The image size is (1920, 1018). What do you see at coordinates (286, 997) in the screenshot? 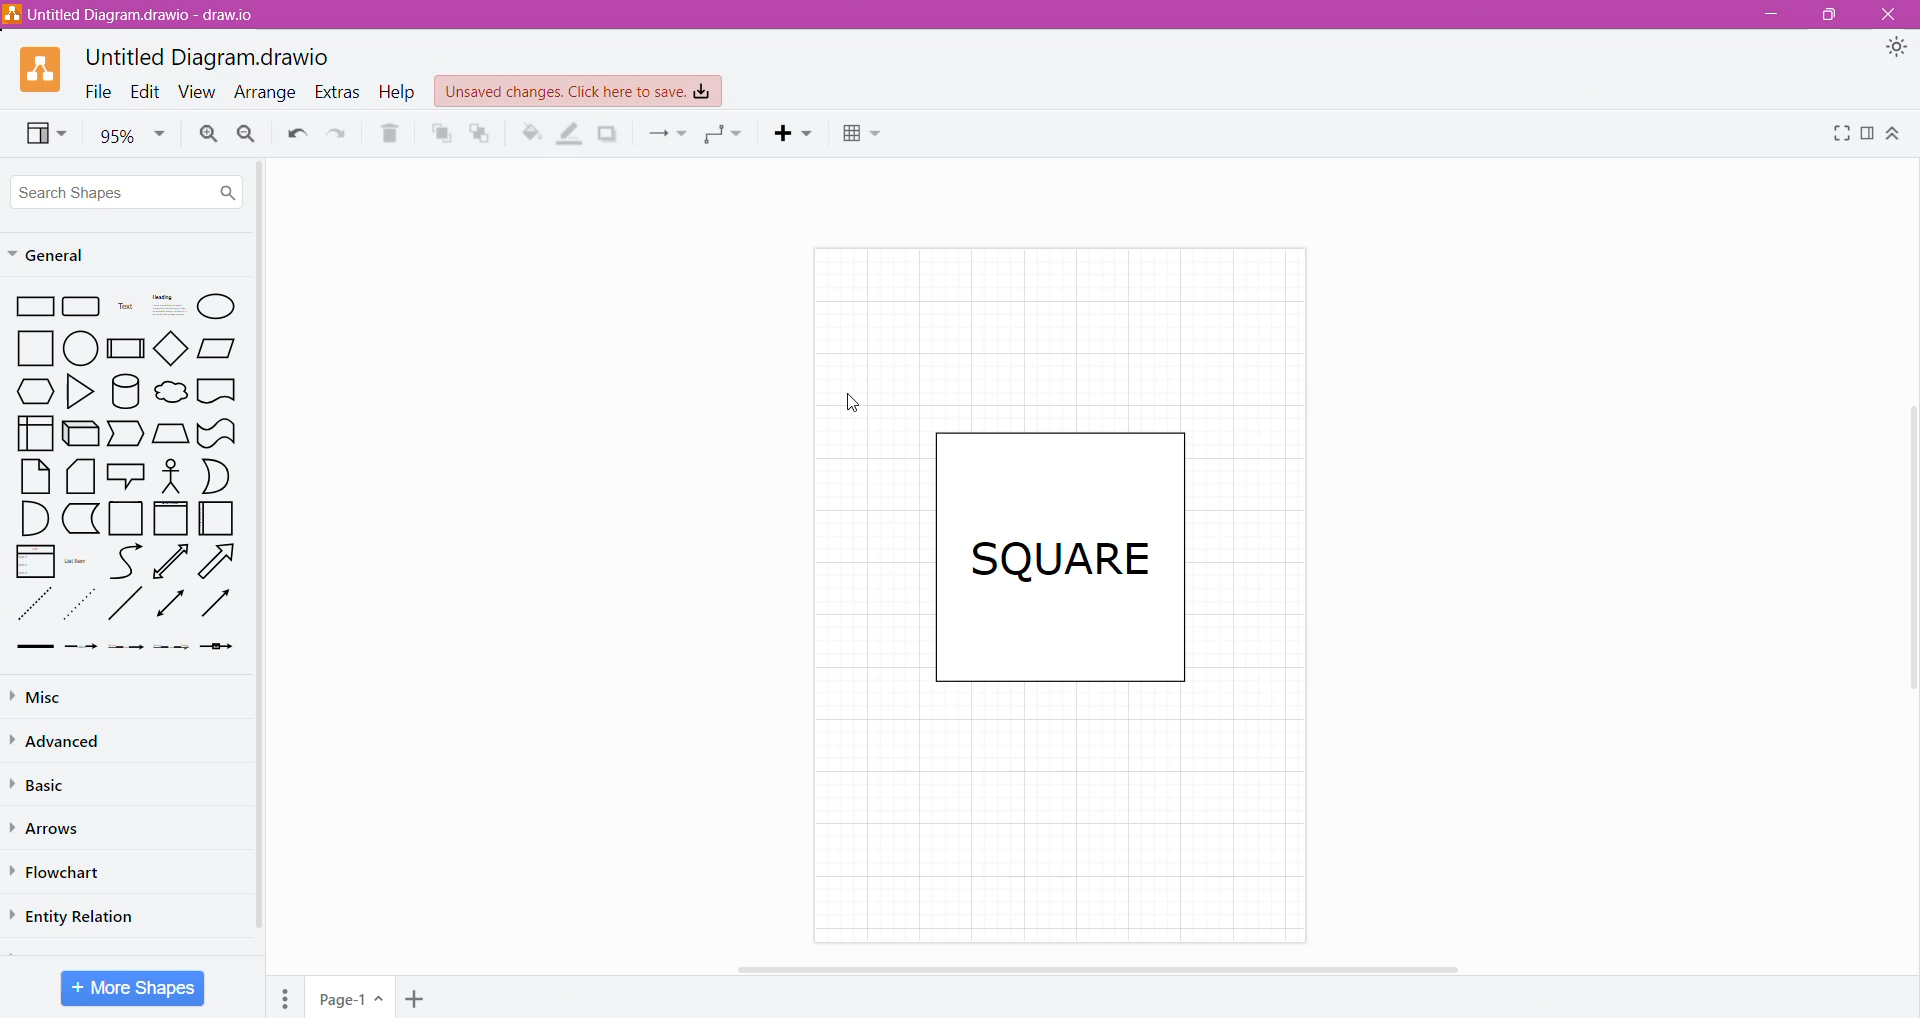
I see `Pages` at bounding box center [286, 997].